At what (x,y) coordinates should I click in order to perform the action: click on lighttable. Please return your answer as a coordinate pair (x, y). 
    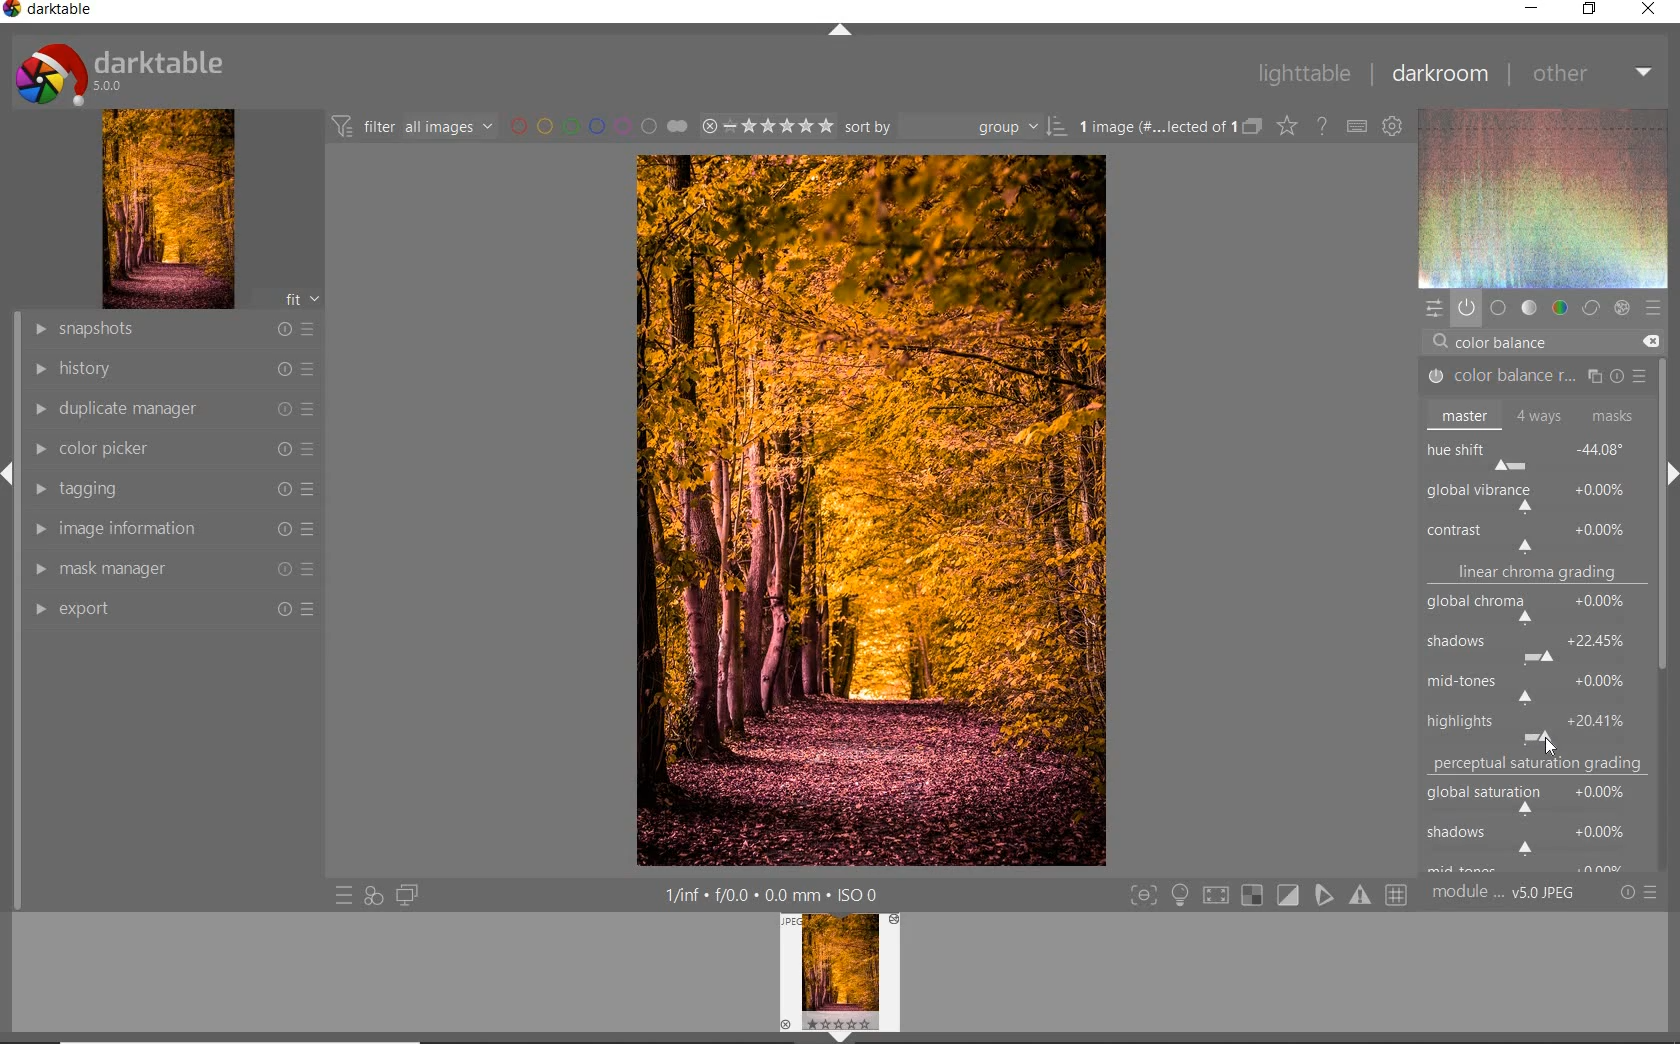
    Looking at the image, I should click on (1304, 75).